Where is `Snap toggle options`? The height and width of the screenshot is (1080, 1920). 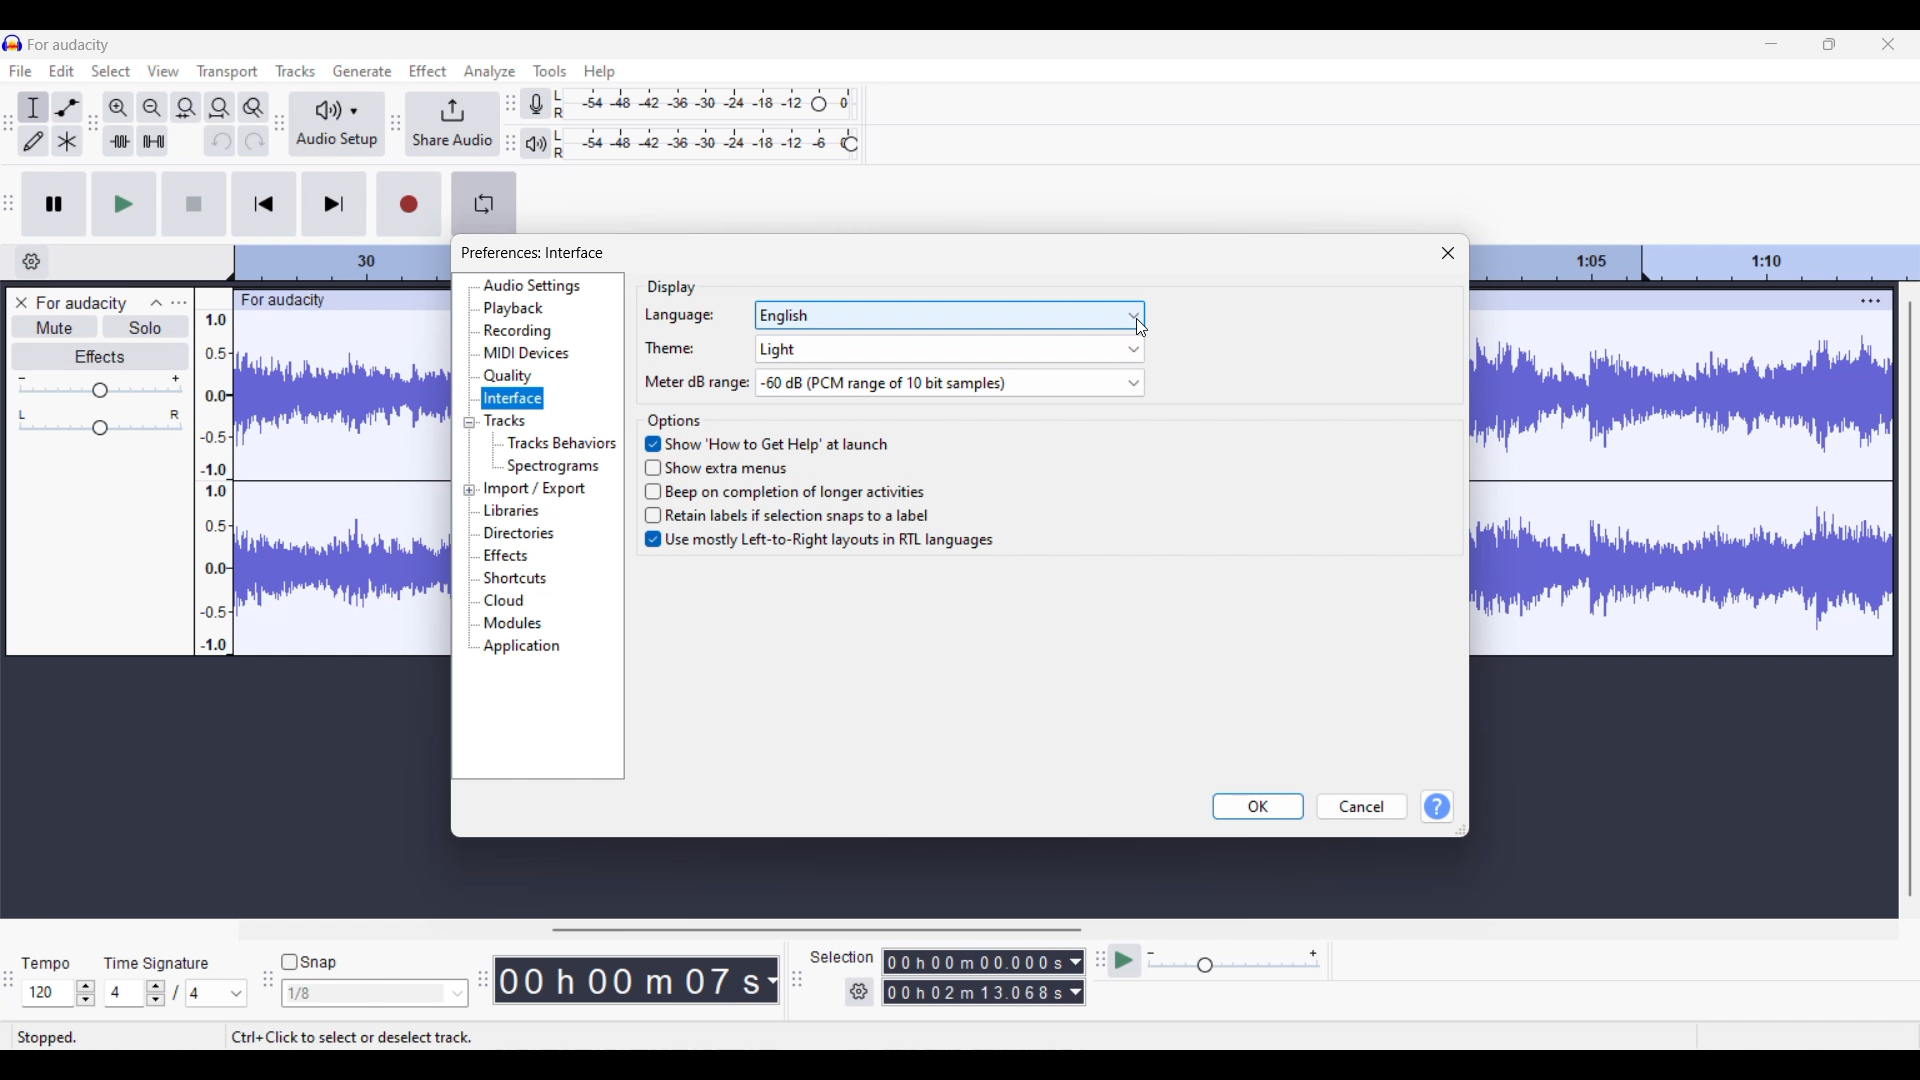
Snap toggle options is located at coordinates (374, 992).